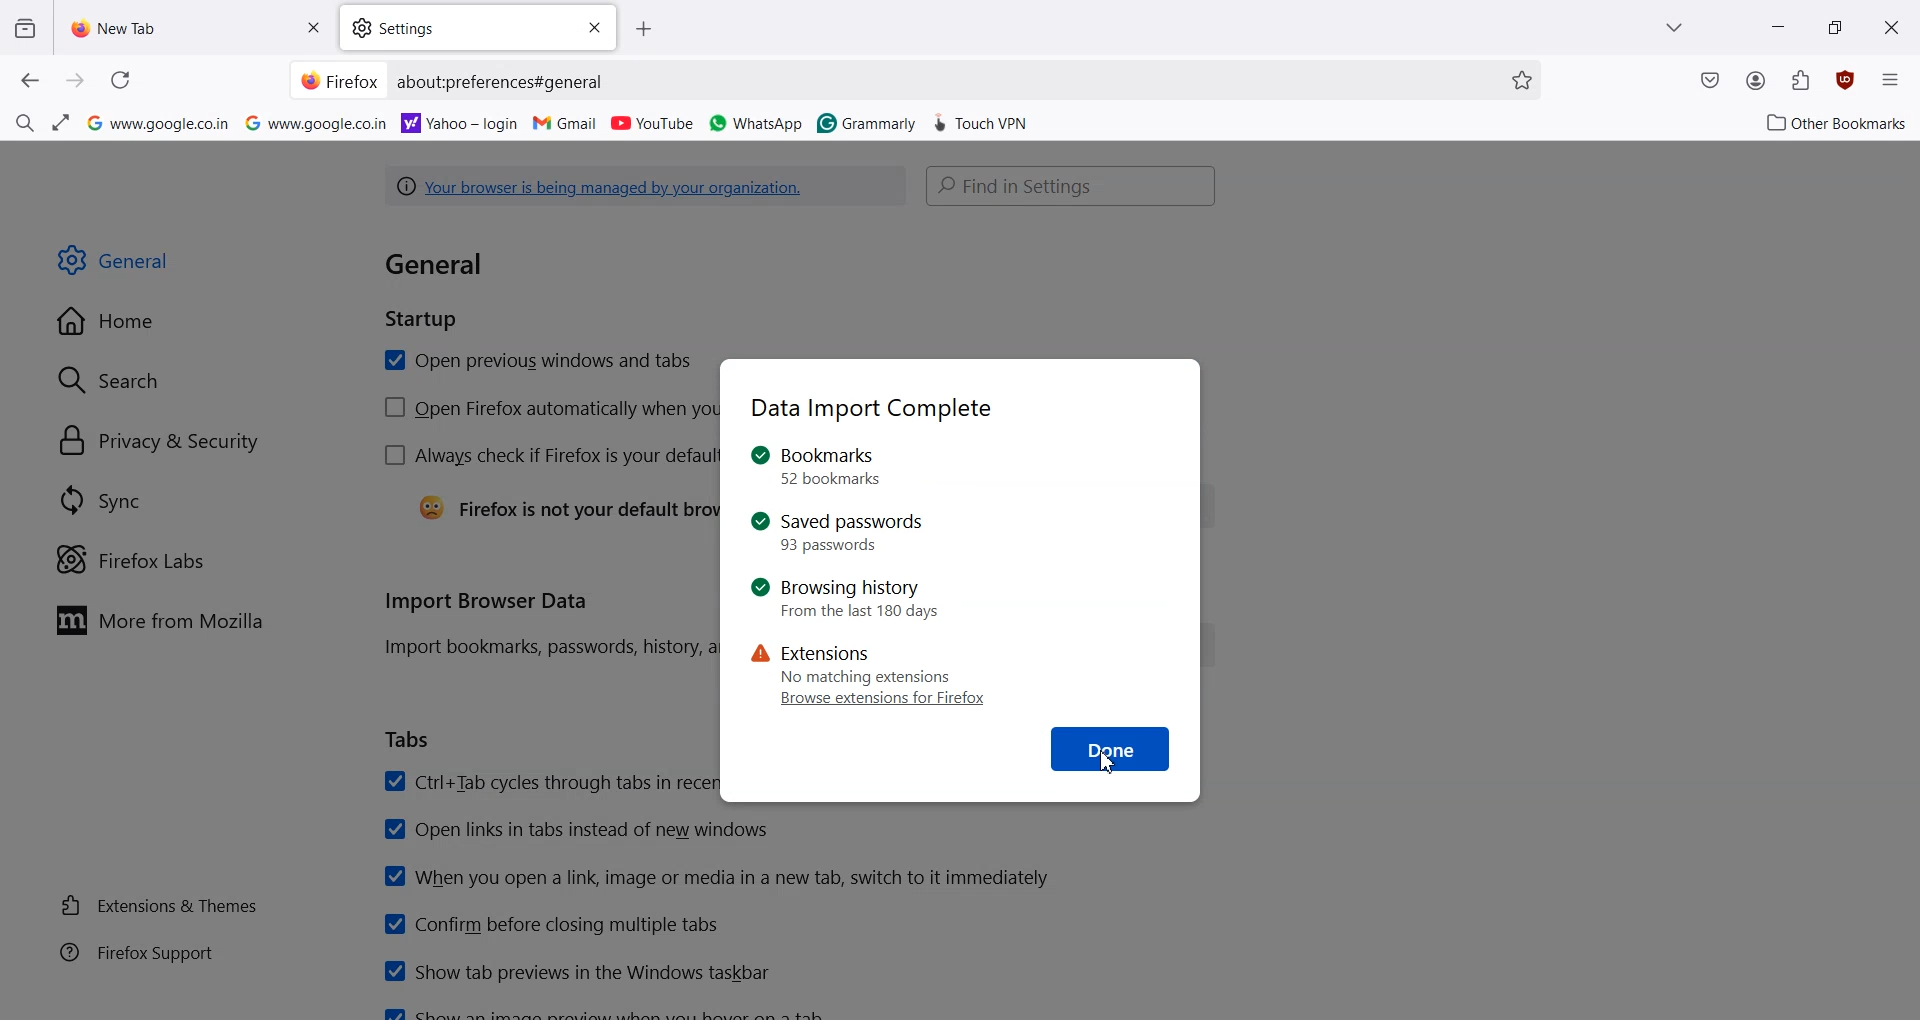 The height and width of the screenshot is (1020, 1920). What do you see at coordinates (24, 120) in the screenshot?
I see `Find` at bounding box center [24, 120].